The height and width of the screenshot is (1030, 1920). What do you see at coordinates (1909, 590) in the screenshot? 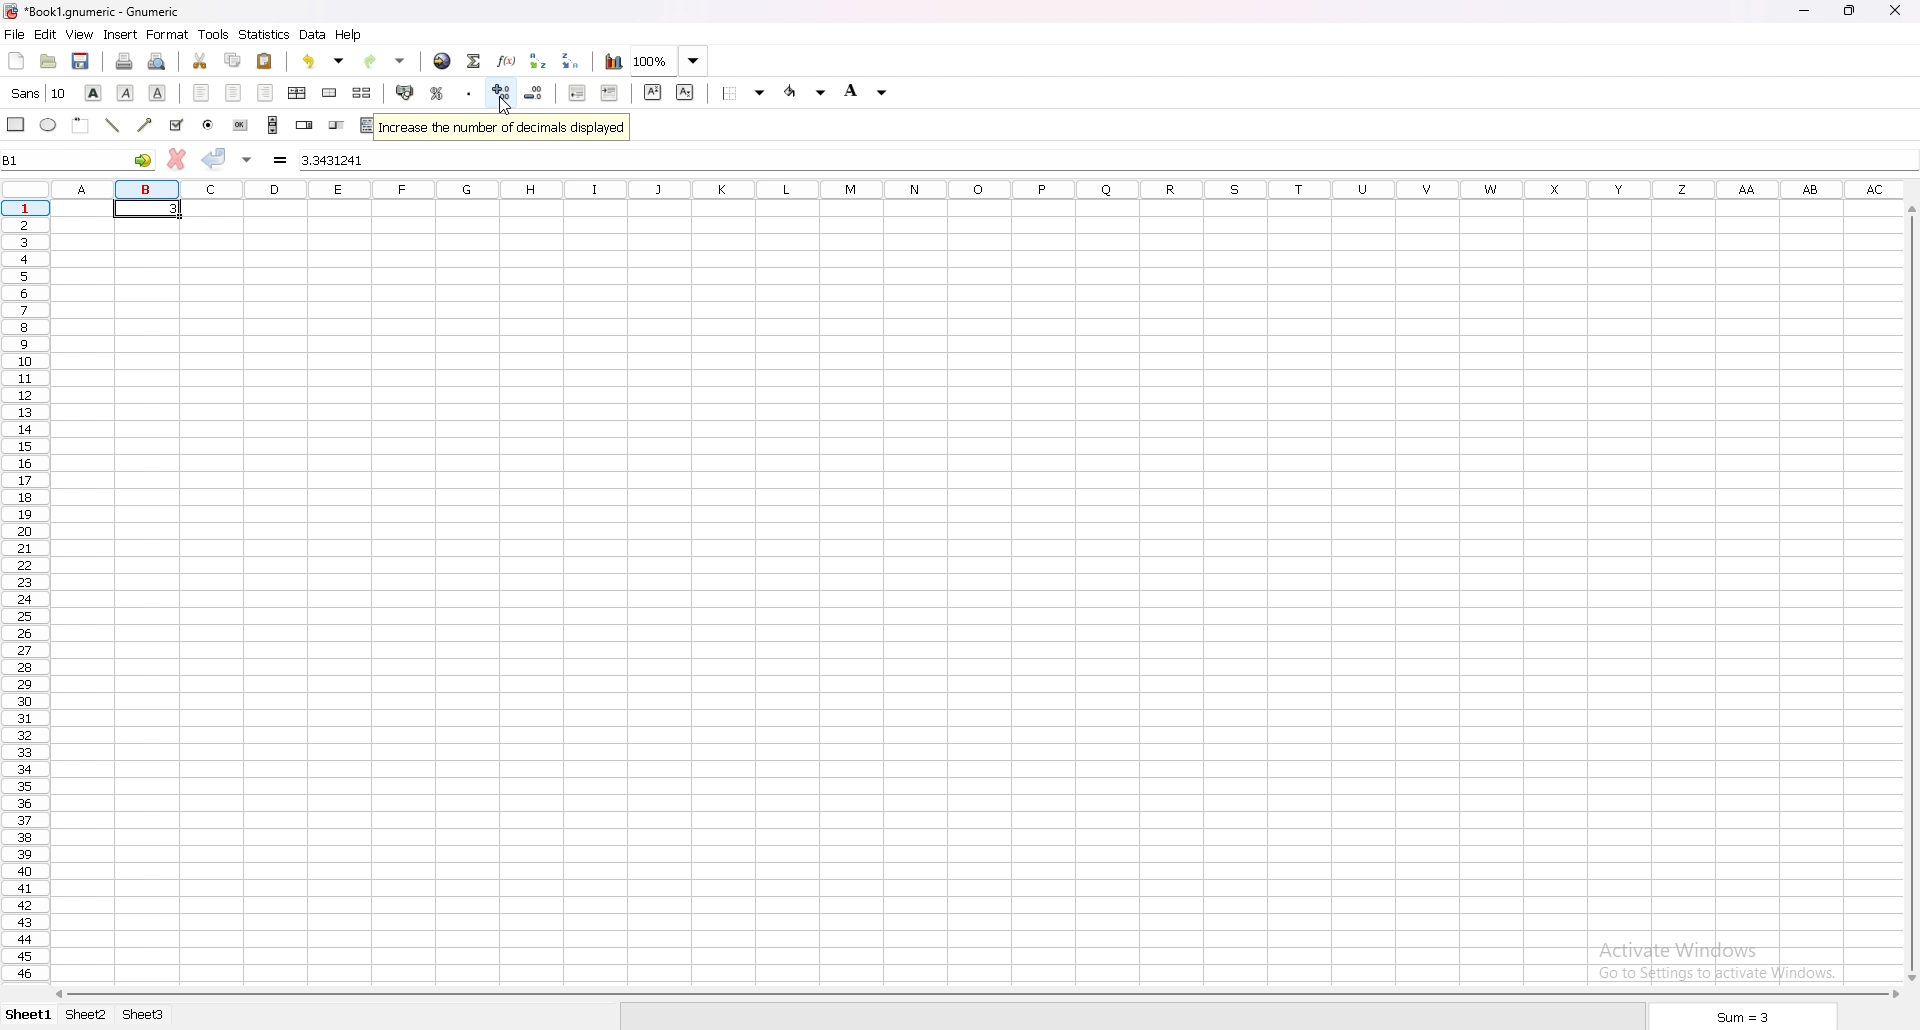
I see `scroll bar` at bounding box center [1909, 590].